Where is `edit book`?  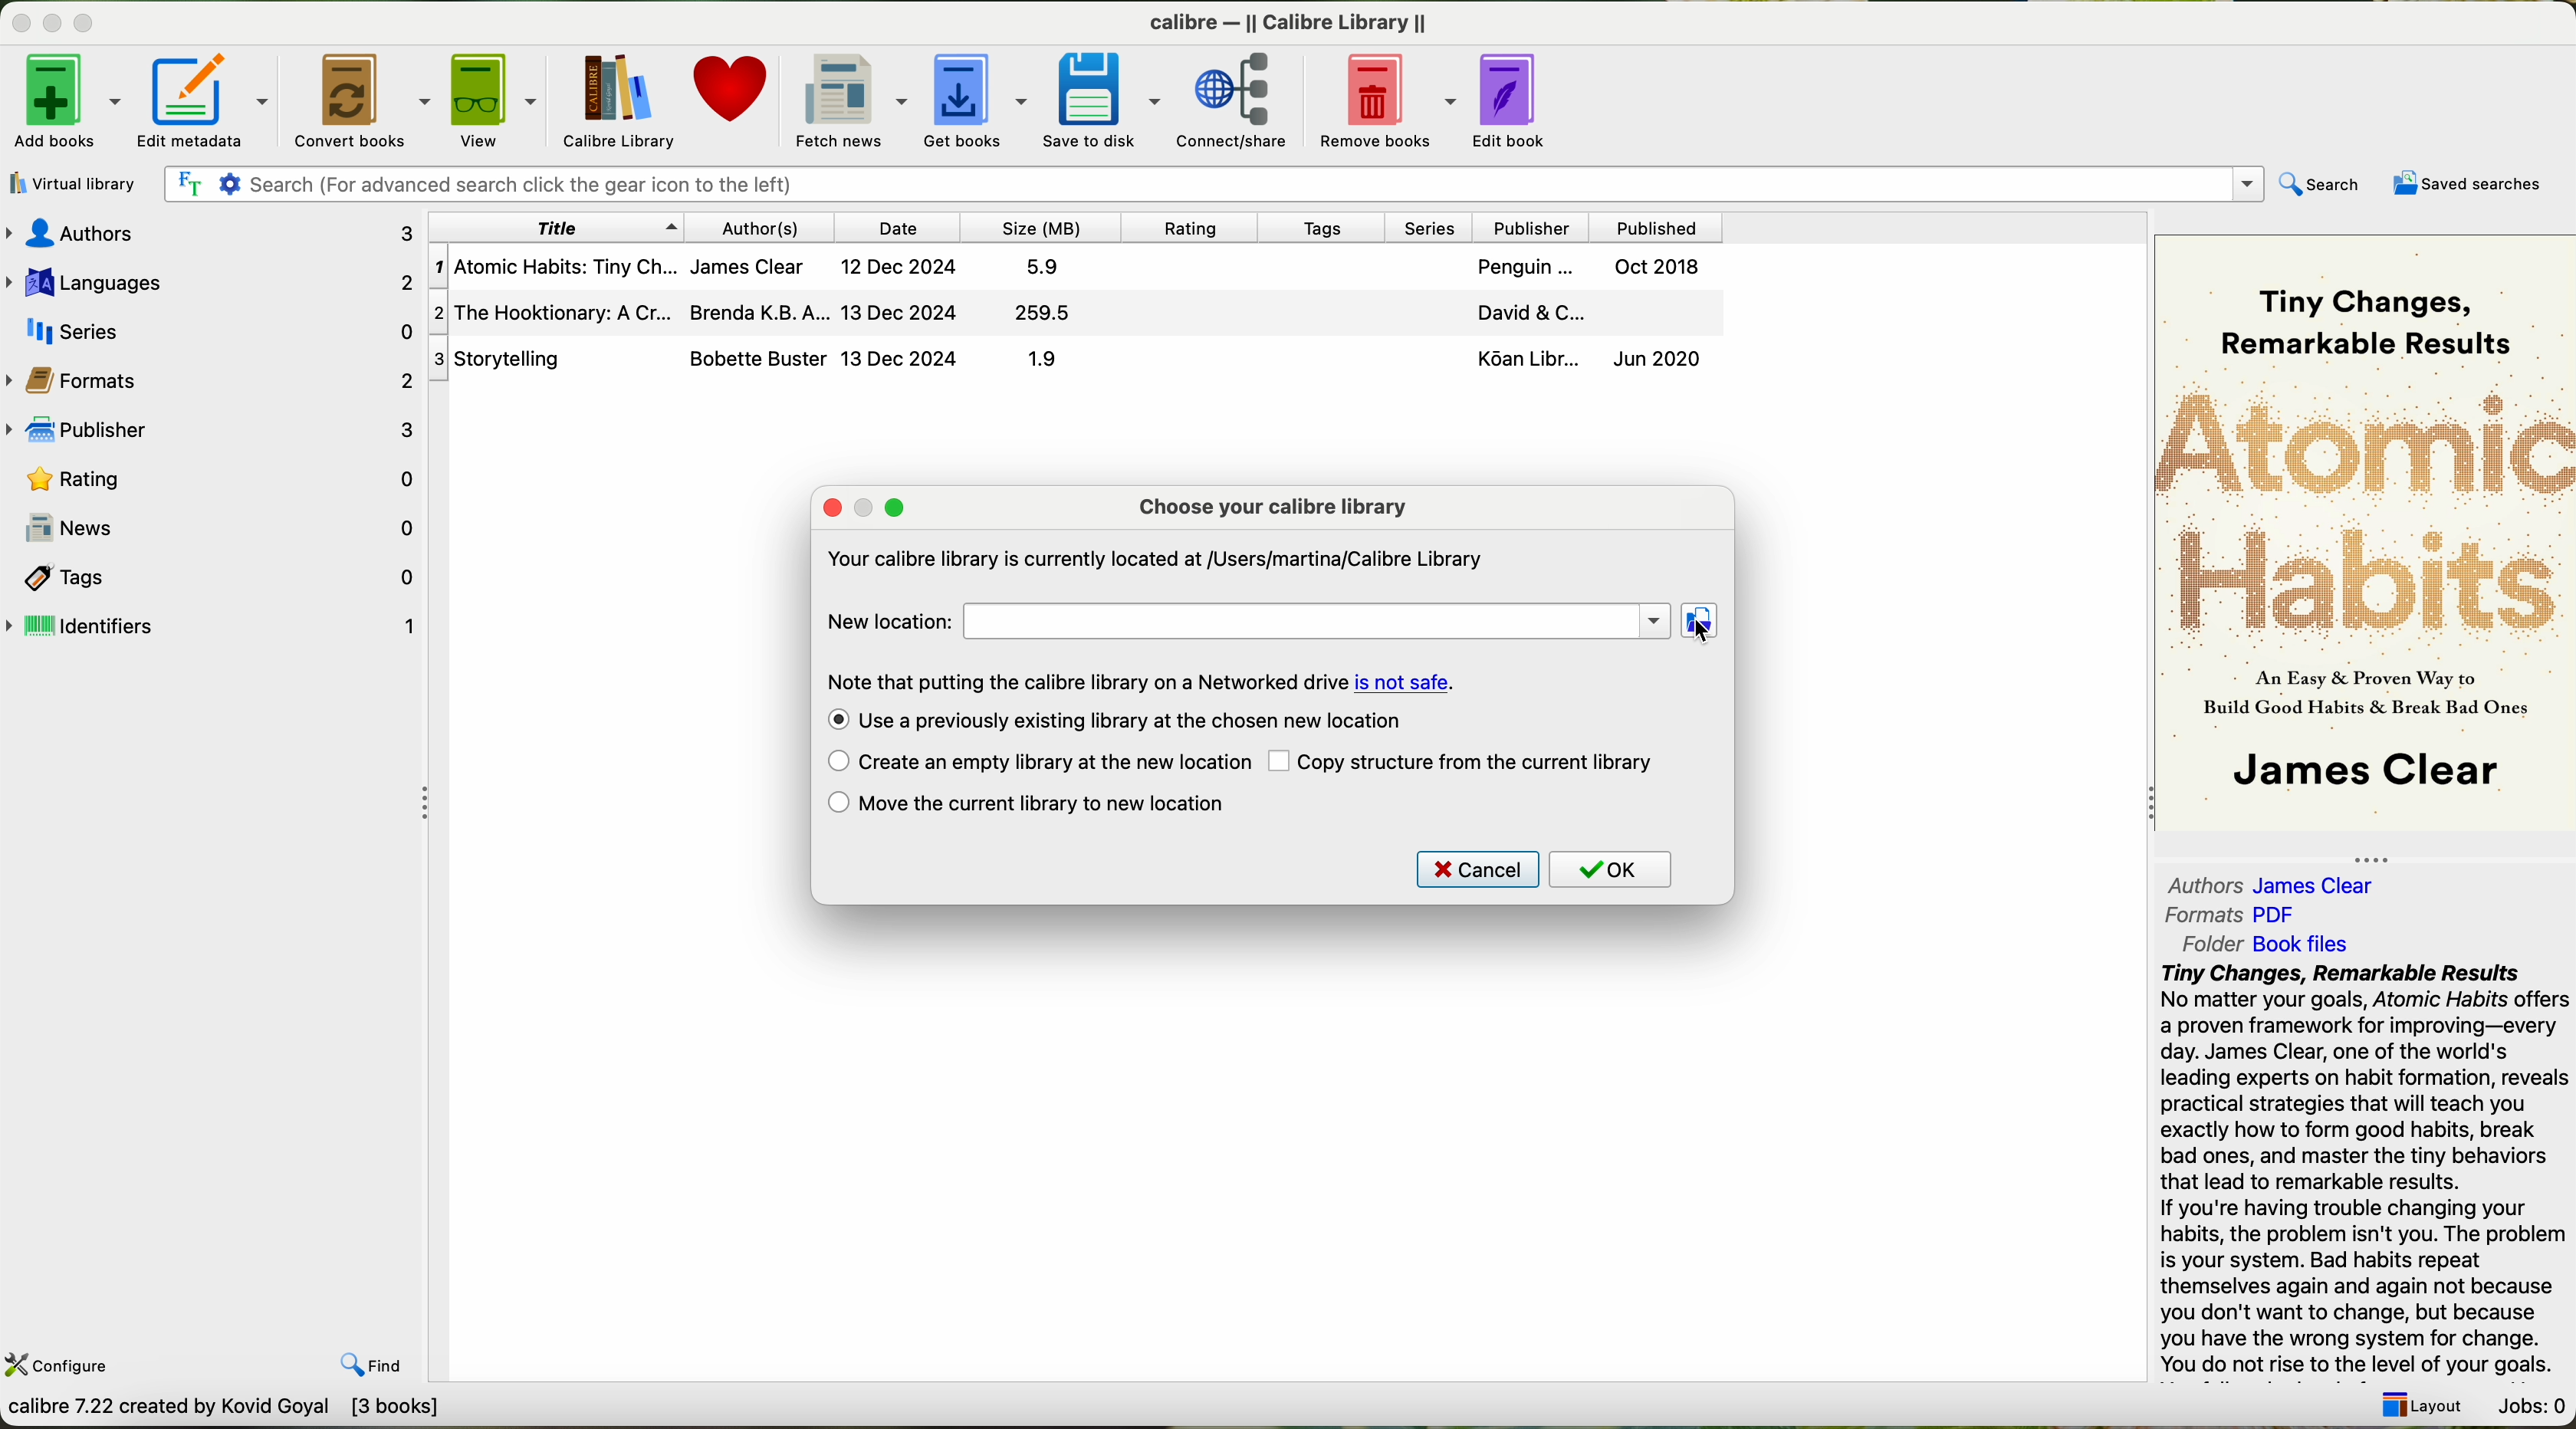 edit book is located at coordinates (1518, 101).